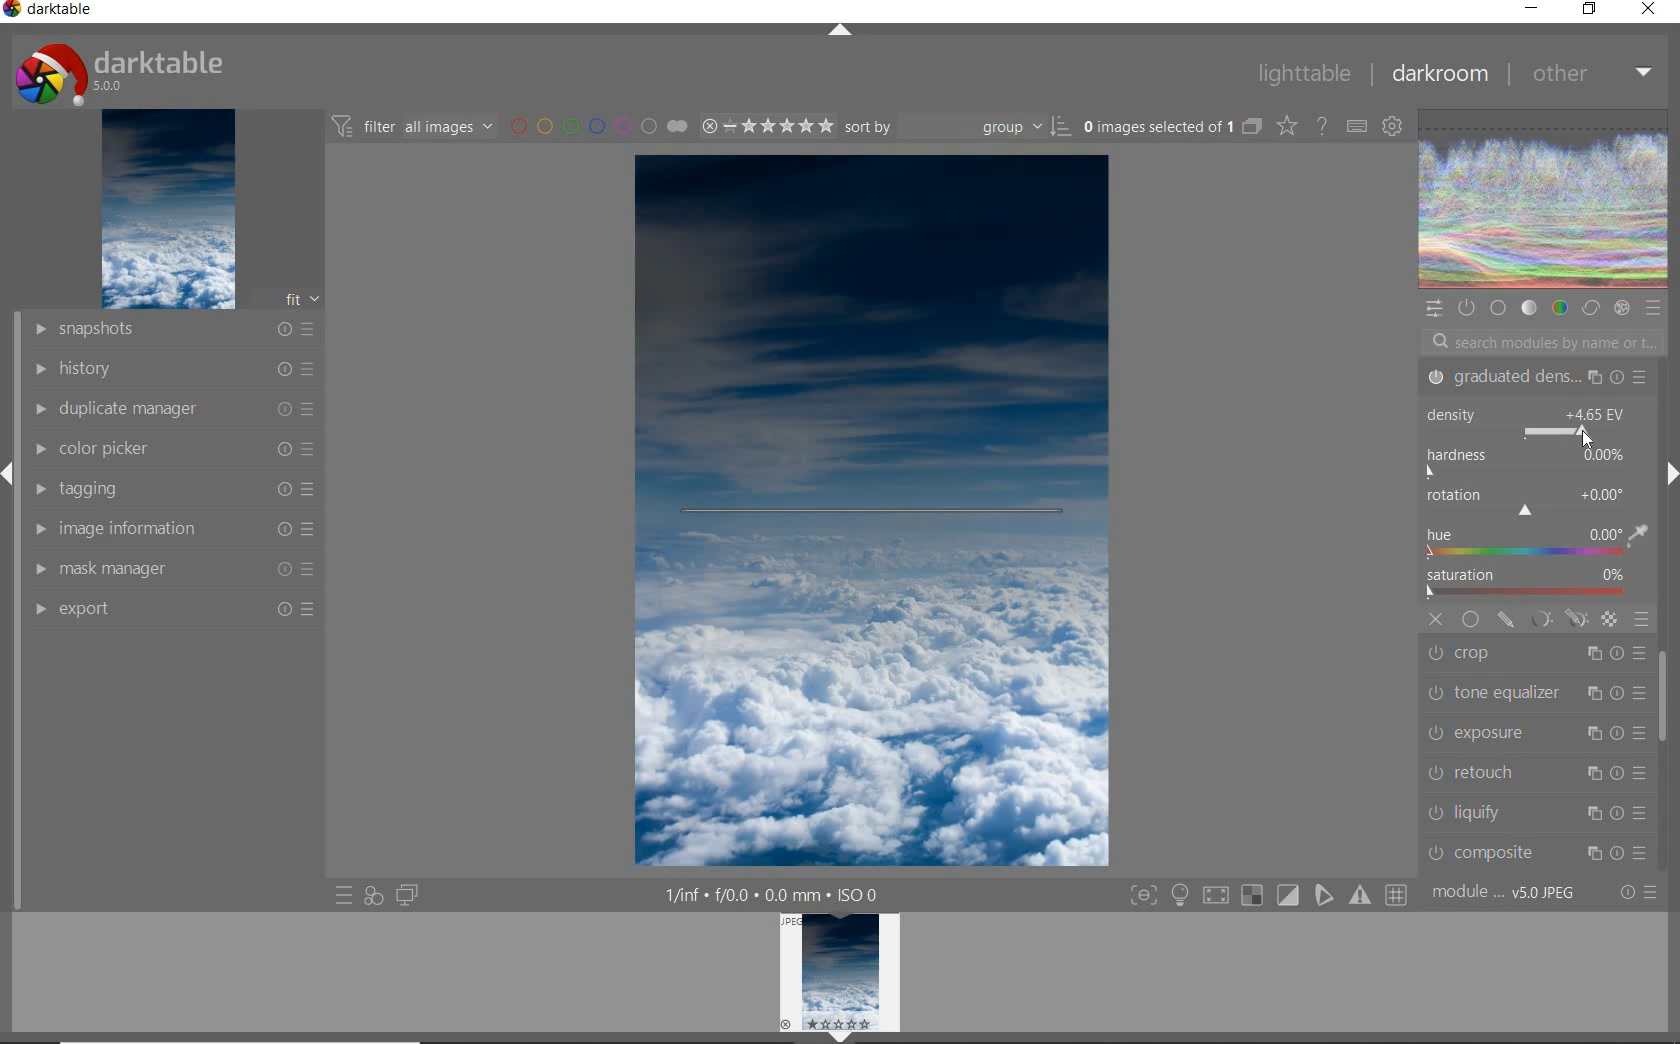 The height and width of the screenshot is (1044, 1680). What do you see at coordinates (290, 300) in the screenshot?
I see `fit` at bounding box center [290, 300].